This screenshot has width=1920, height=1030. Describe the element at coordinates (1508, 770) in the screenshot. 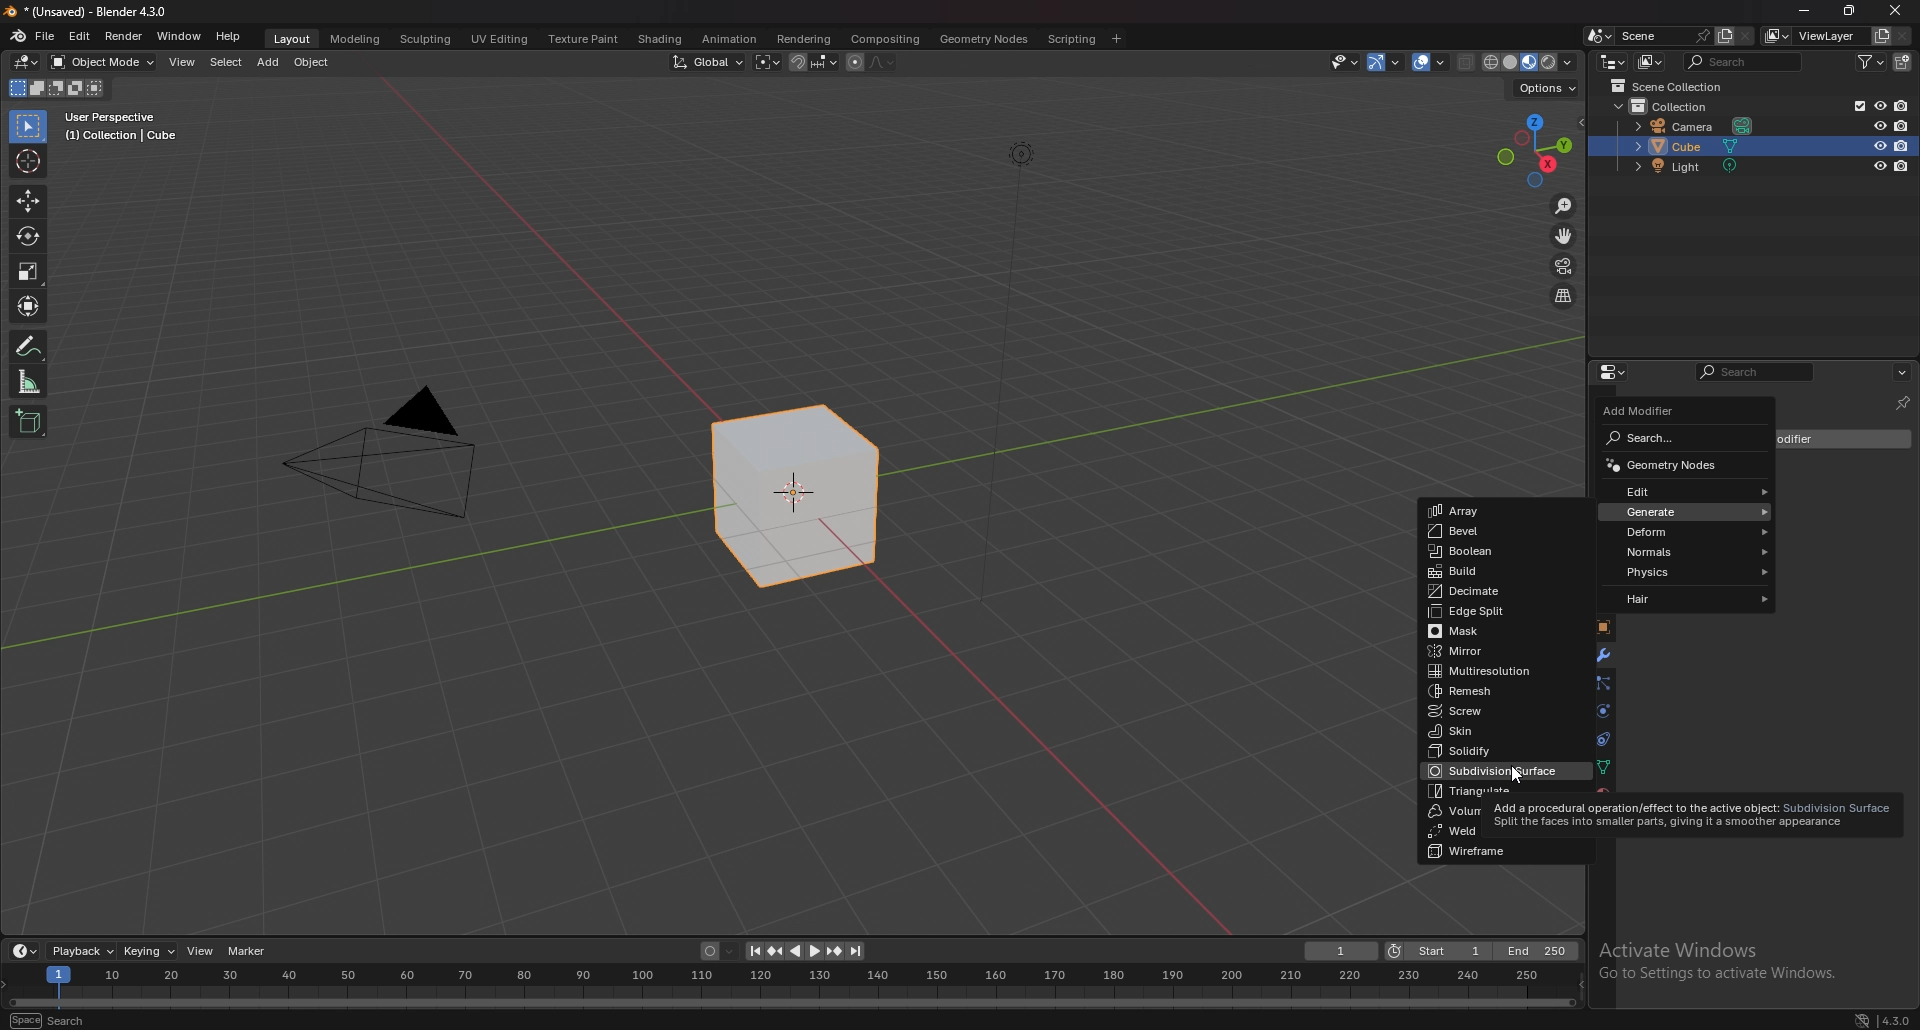

I see `sub division surface` at that location.